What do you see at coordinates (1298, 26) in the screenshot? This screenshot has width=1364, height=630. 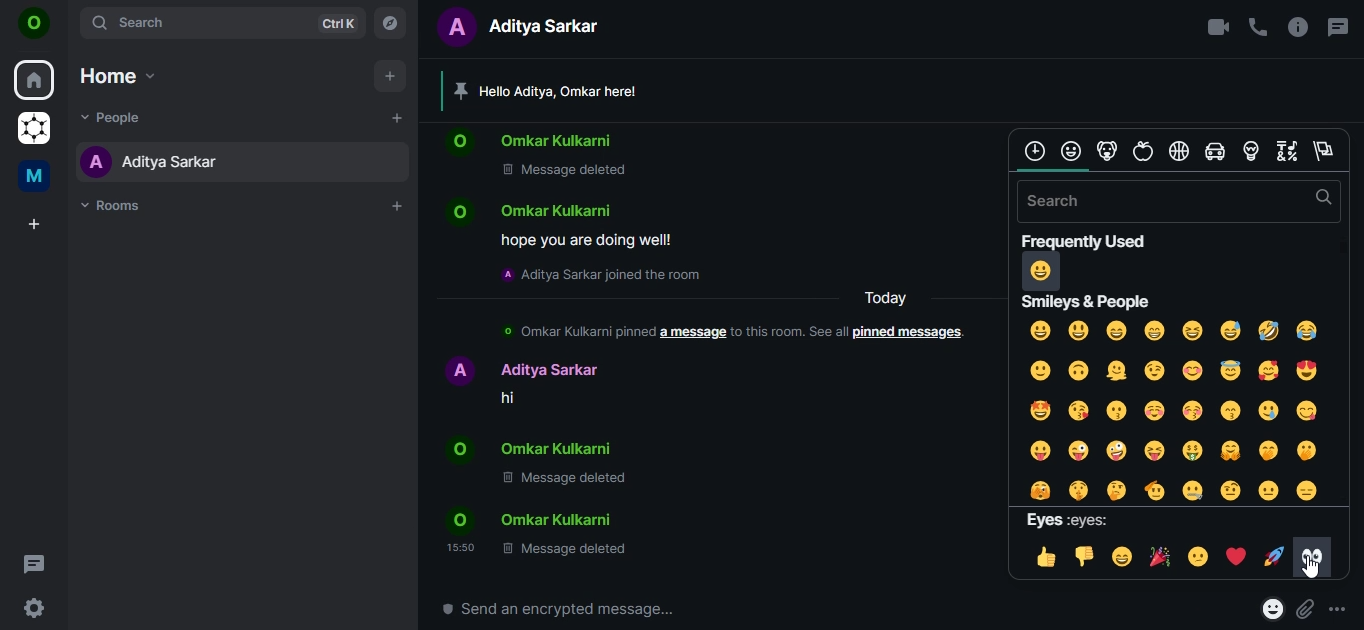 I see `room info` at bounding box center [1298, 26].